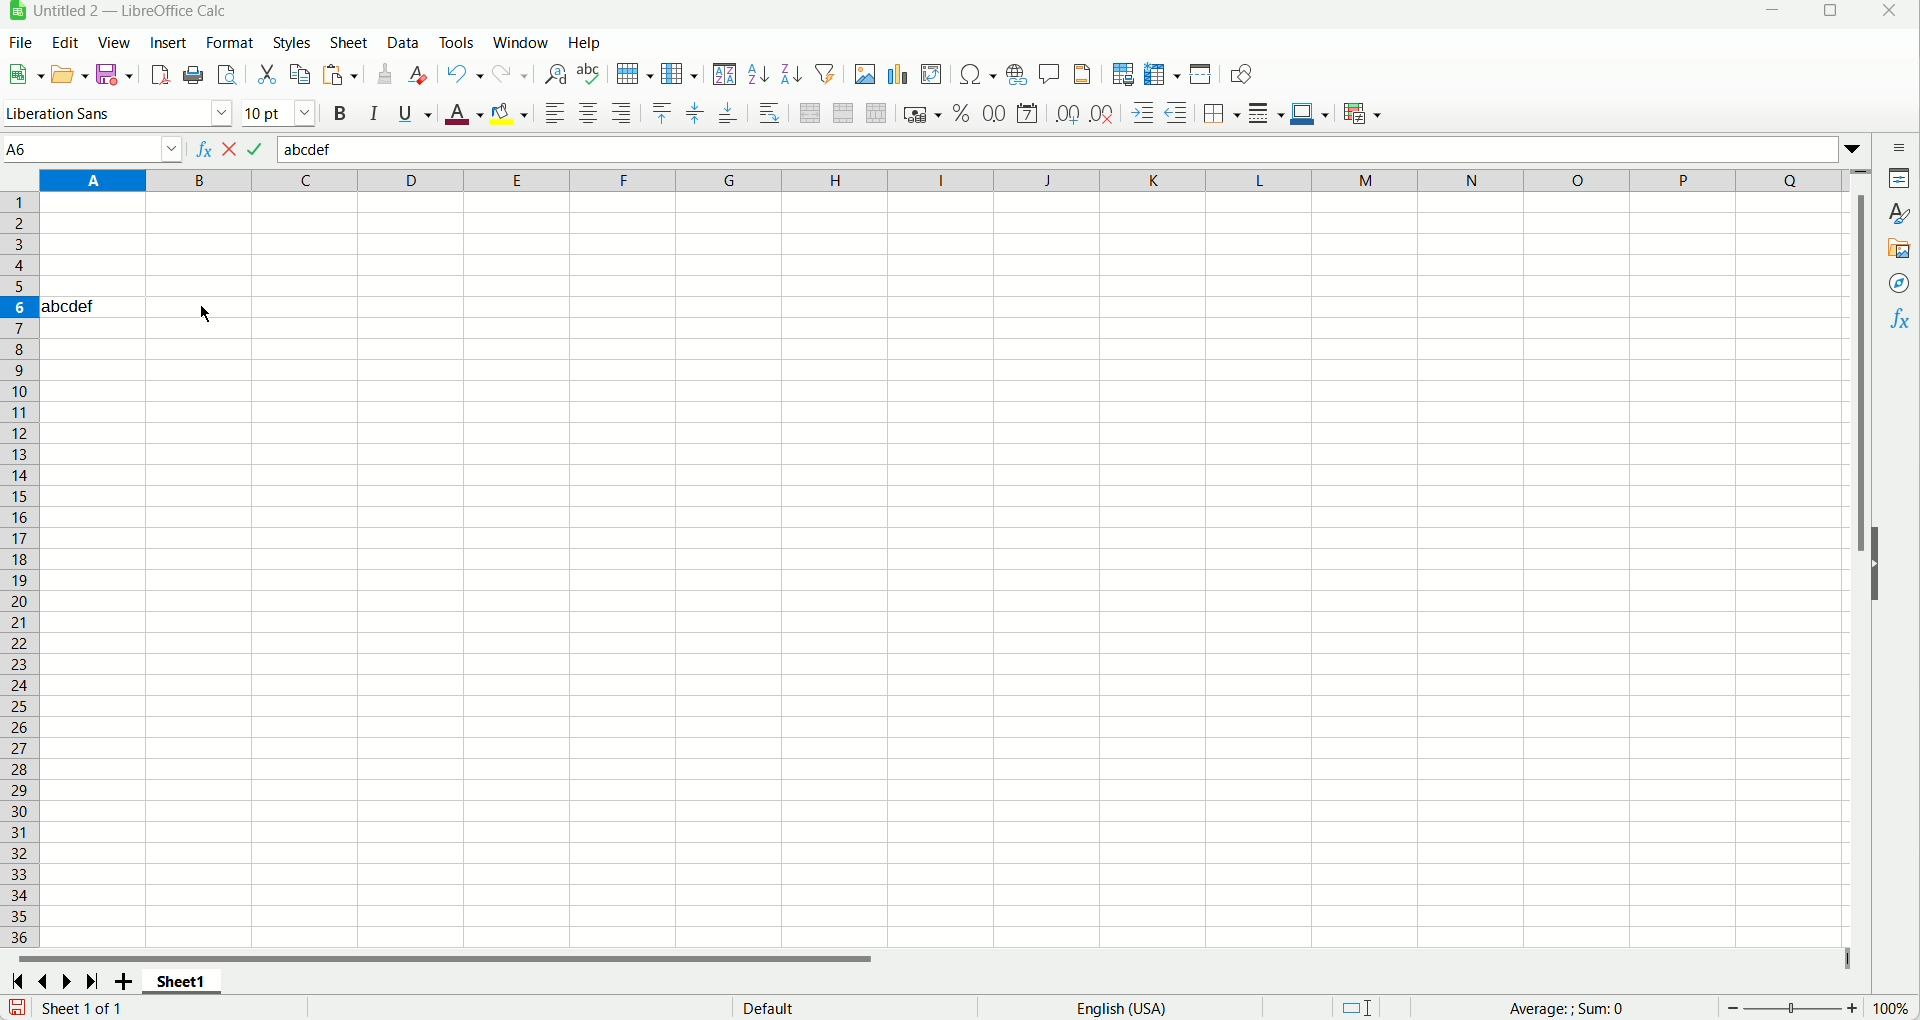 The image size is (1920, 1020). I want to click on window, so click(520, 42).